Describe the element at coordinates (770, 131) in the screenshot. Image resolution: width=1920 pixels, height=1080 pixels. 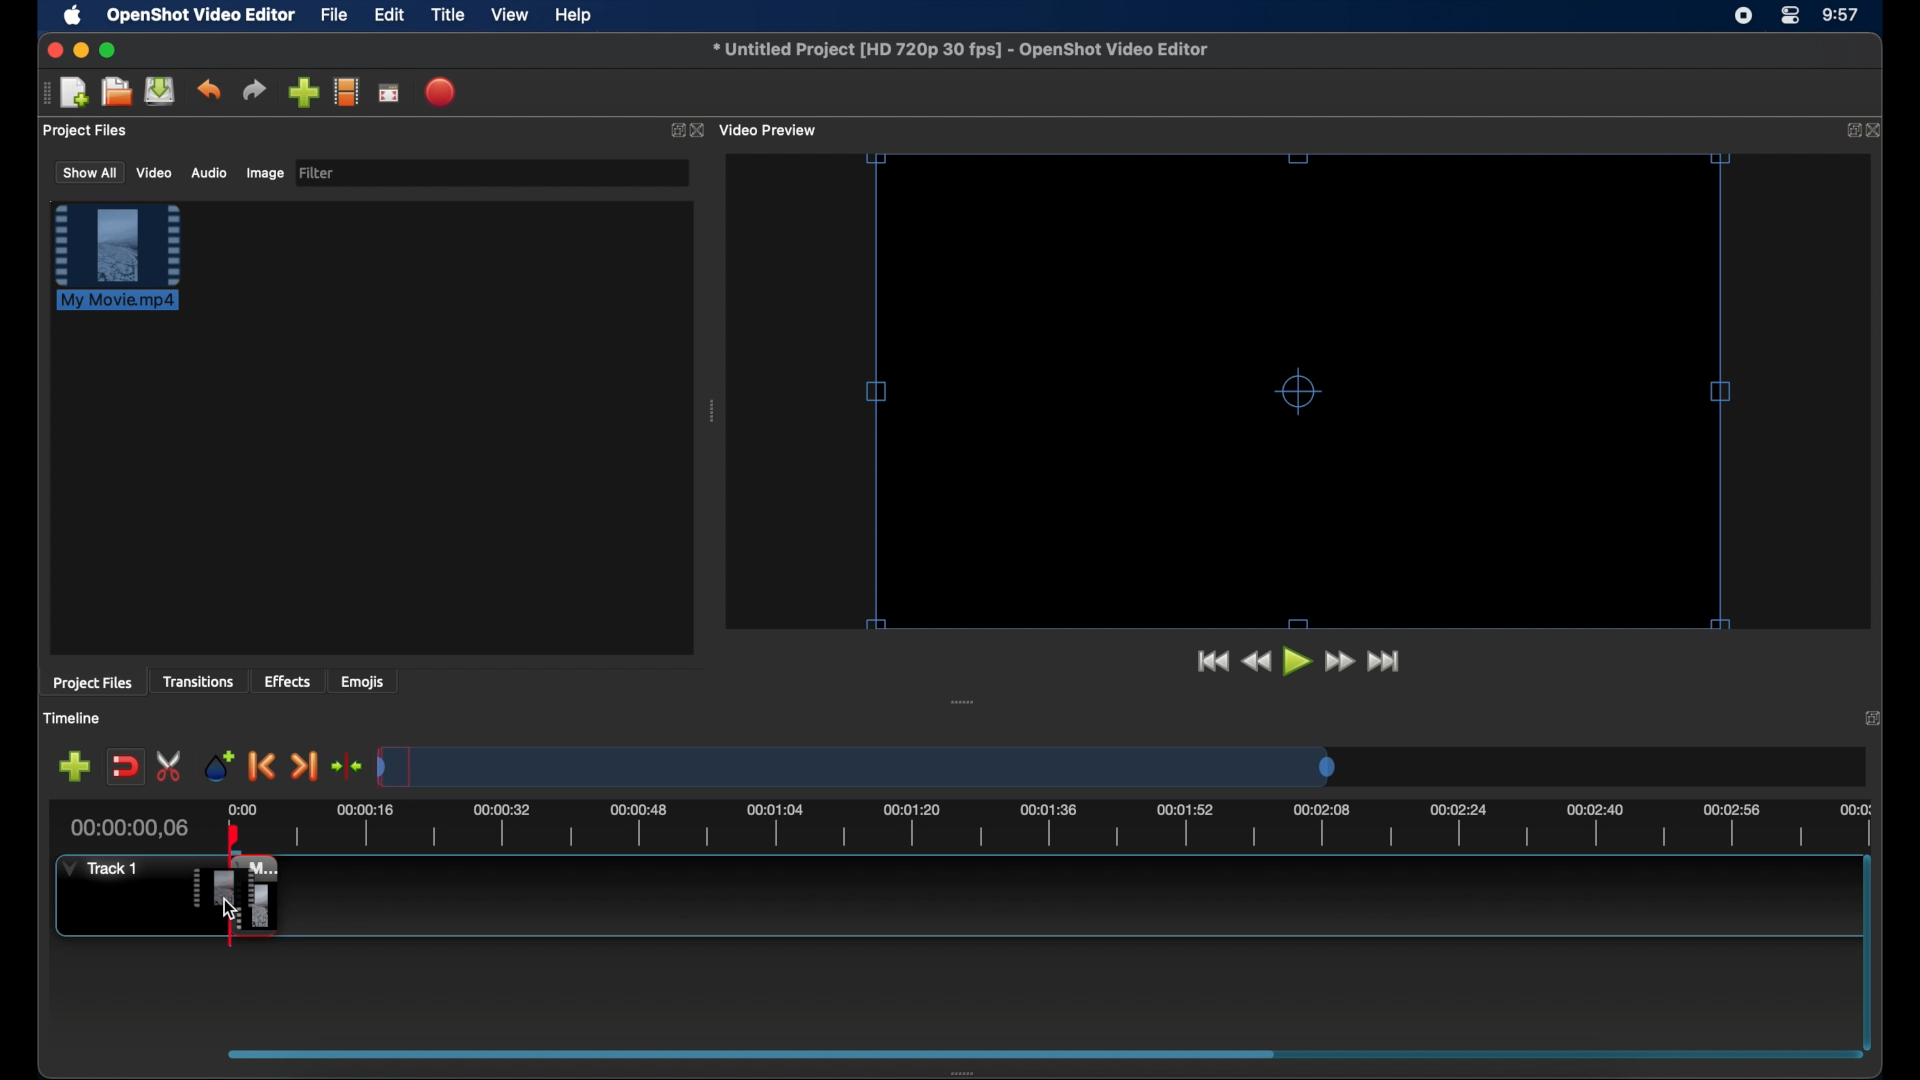
I see `video preview` at that location.